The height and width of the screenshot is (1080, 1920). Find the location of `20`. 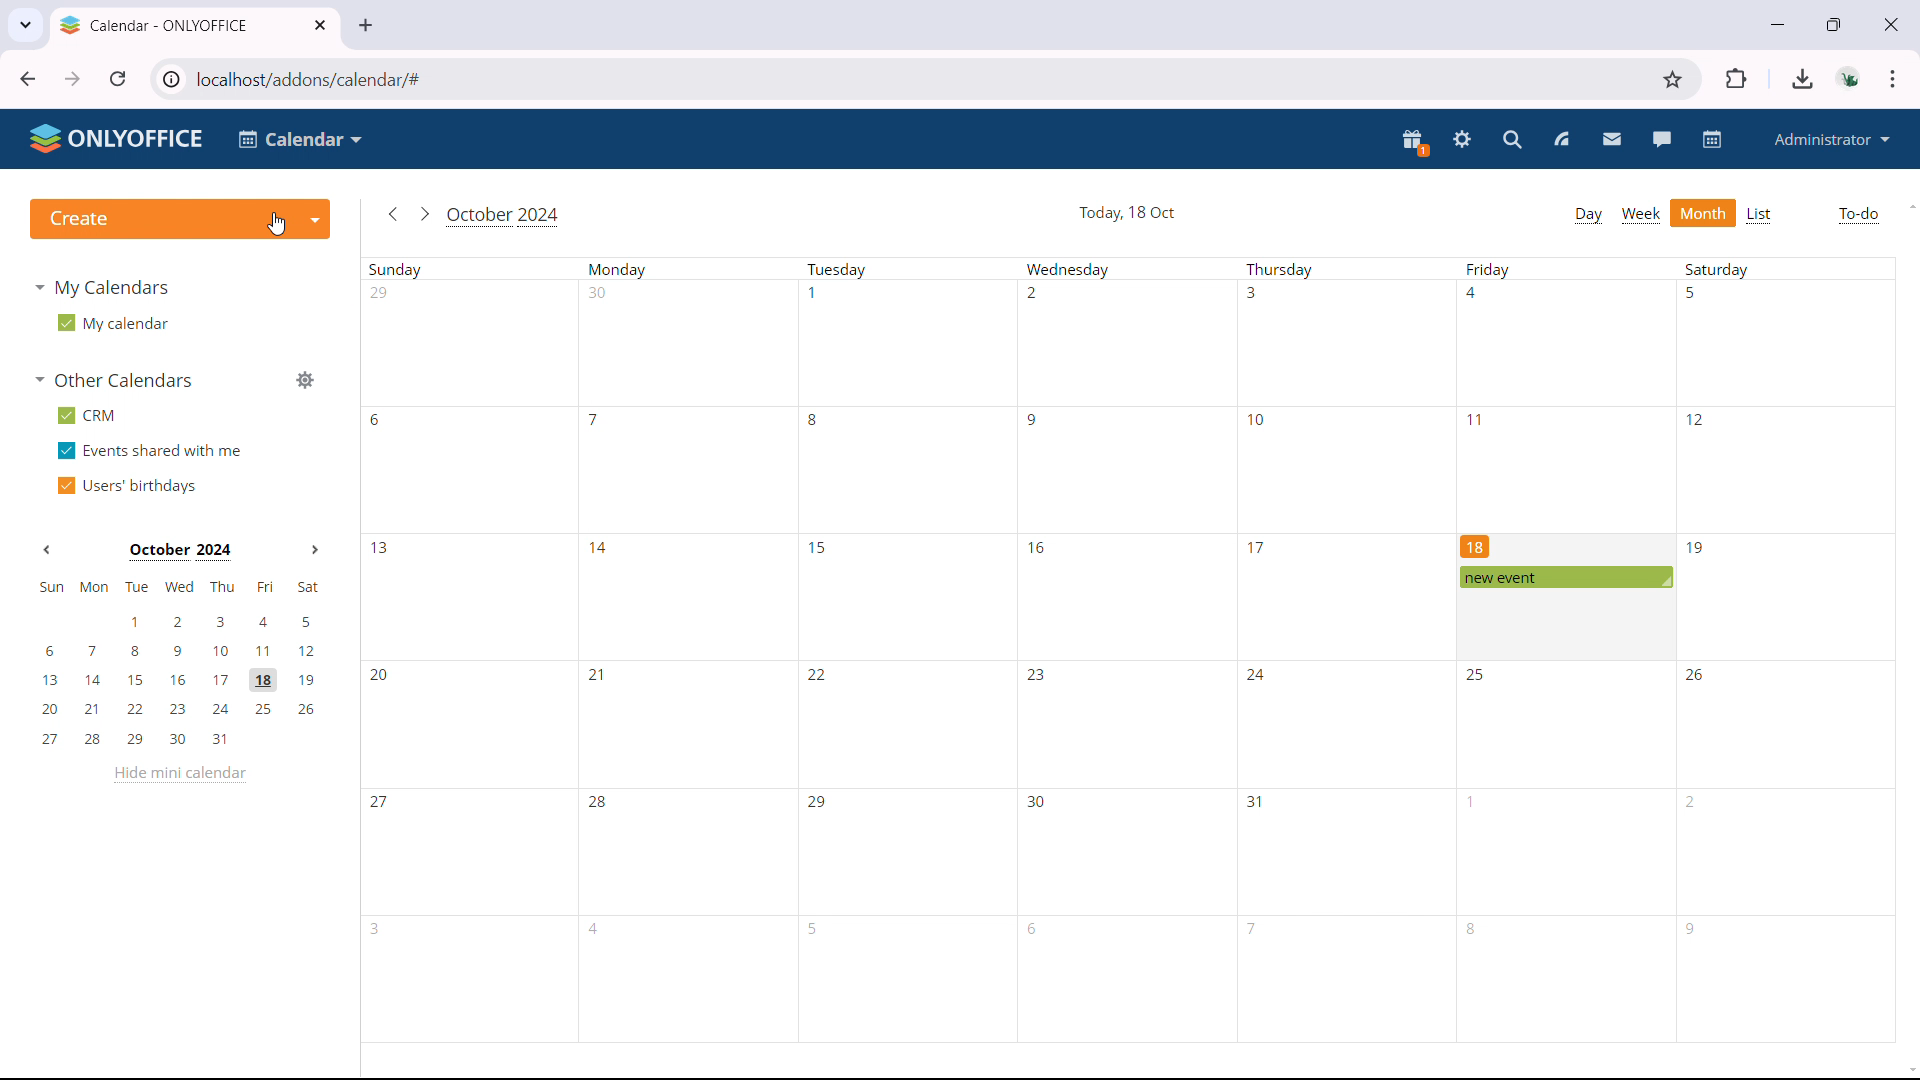

20 is located at coordinates (383, 676).